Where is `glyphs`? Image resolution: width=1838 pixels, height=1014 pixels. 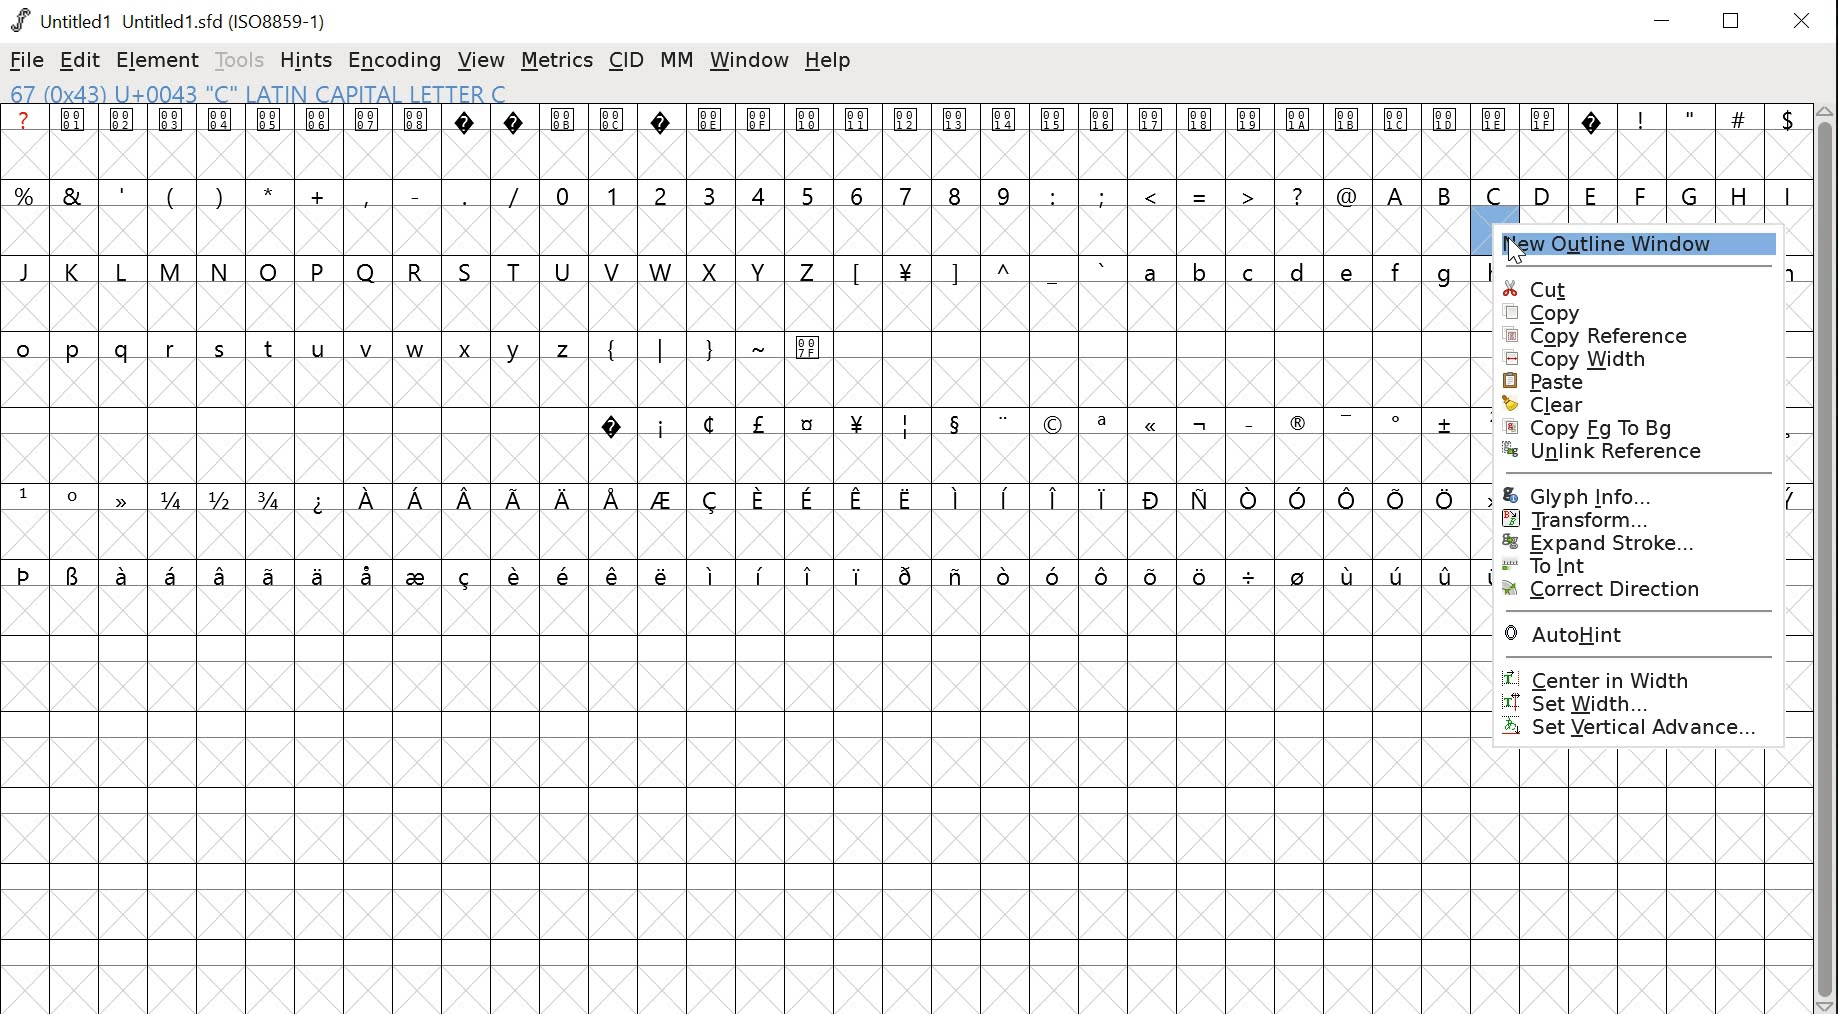
glyphs is located at coordinates (1638, 164).